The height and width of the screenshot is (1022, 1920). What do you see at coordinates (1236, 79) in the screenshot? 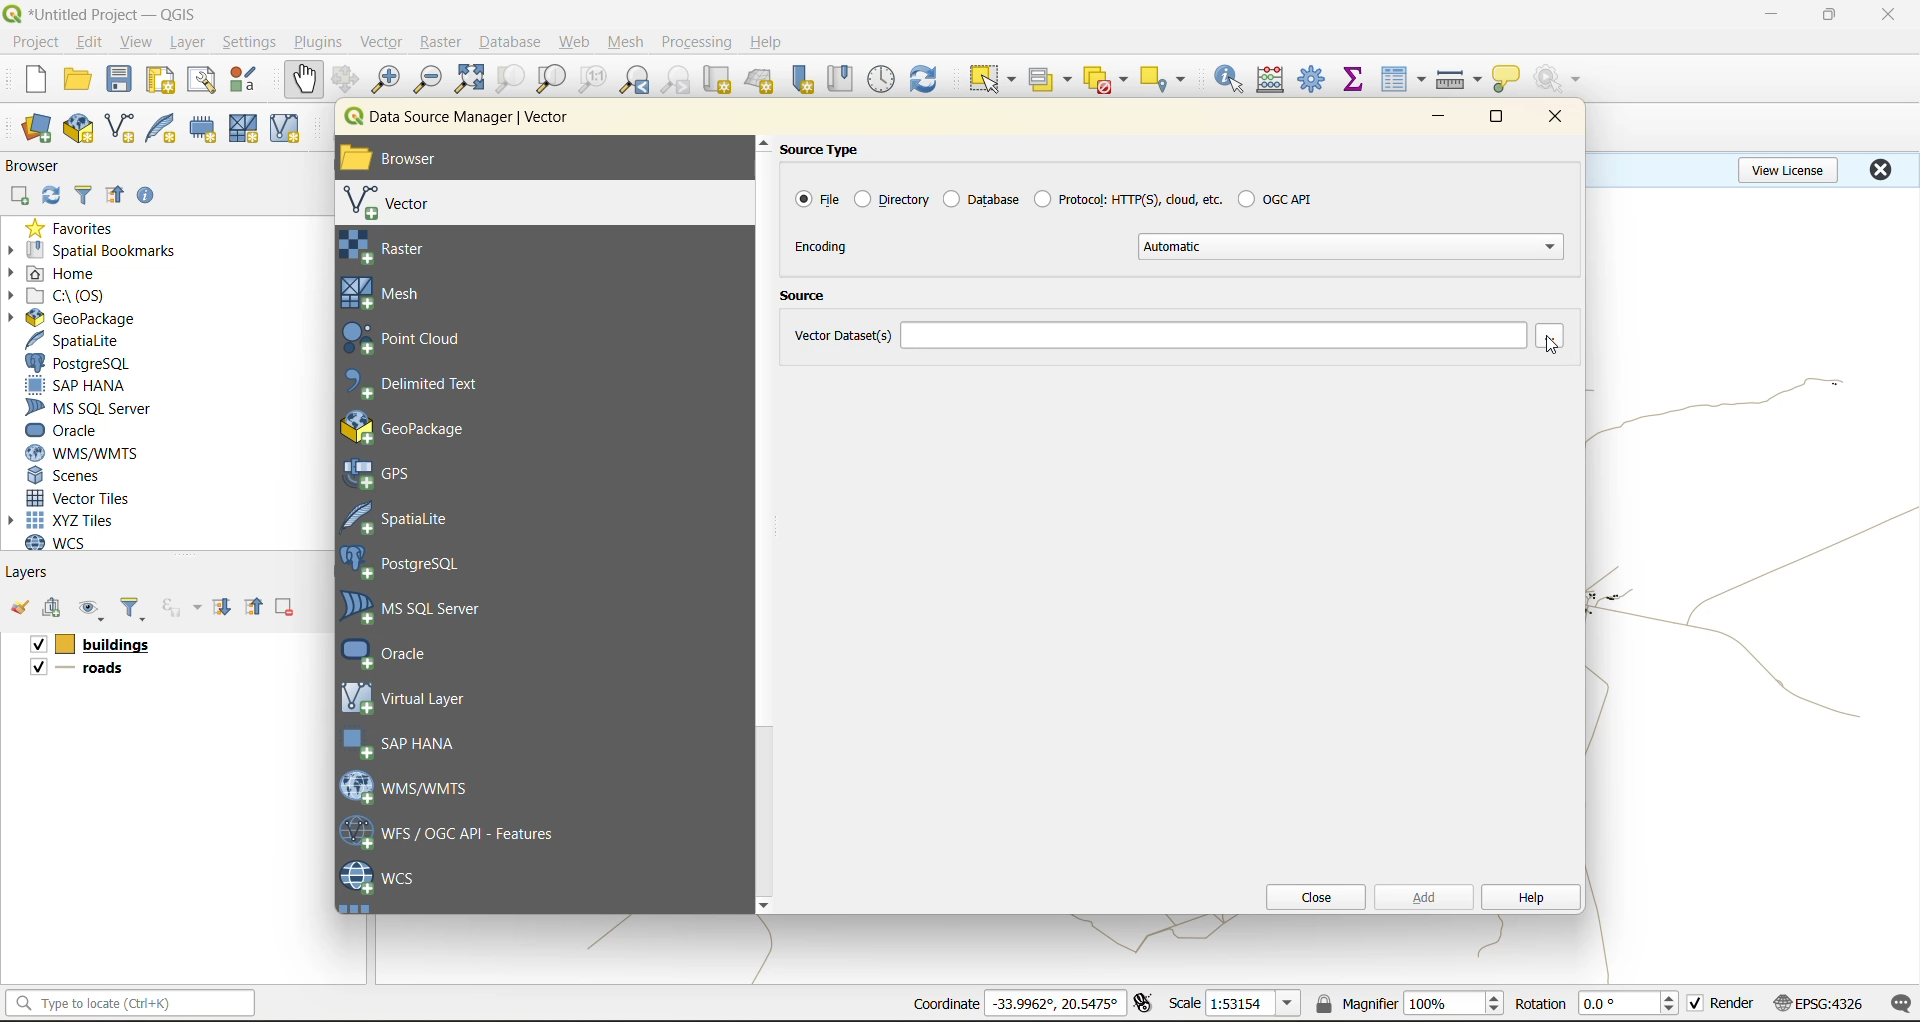
I see `identify features` at bounding box center [1236, 79].